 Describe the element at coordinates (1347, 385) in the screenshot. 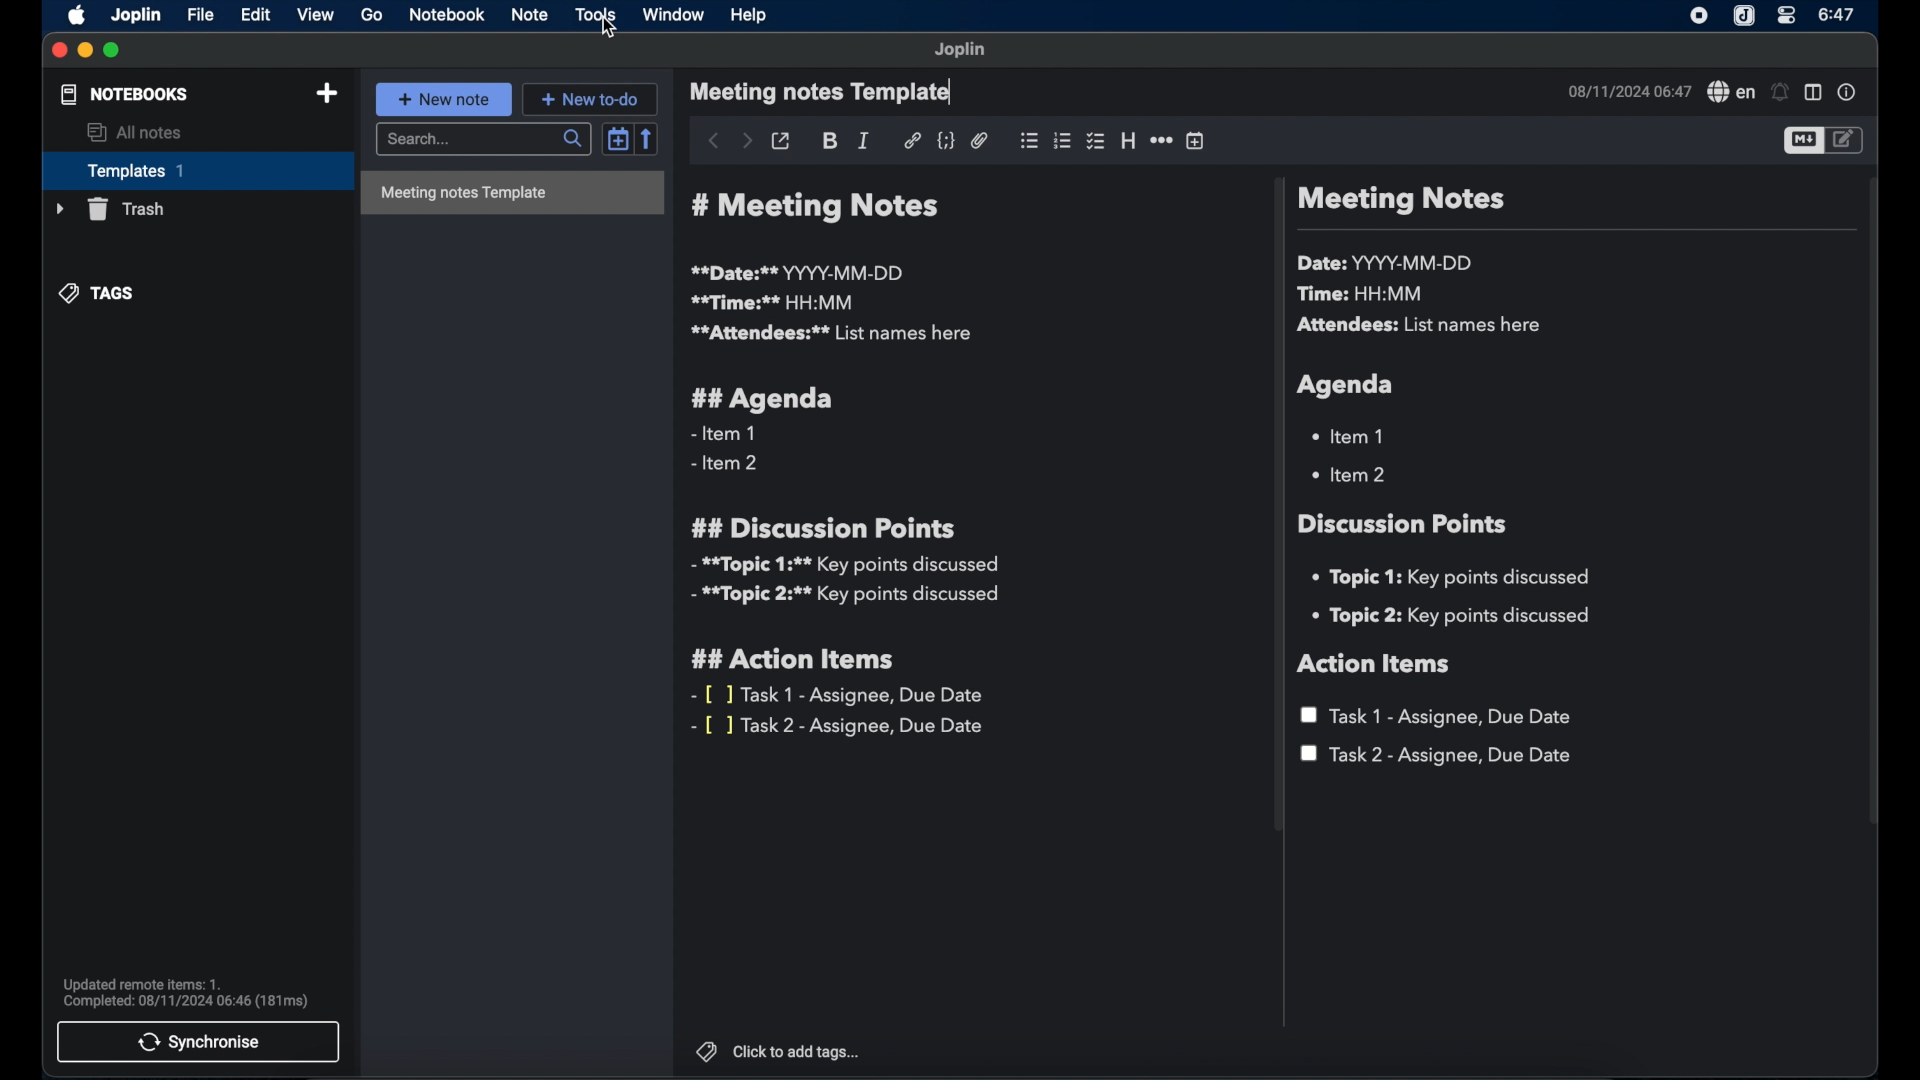

I see `agenda` at that location.